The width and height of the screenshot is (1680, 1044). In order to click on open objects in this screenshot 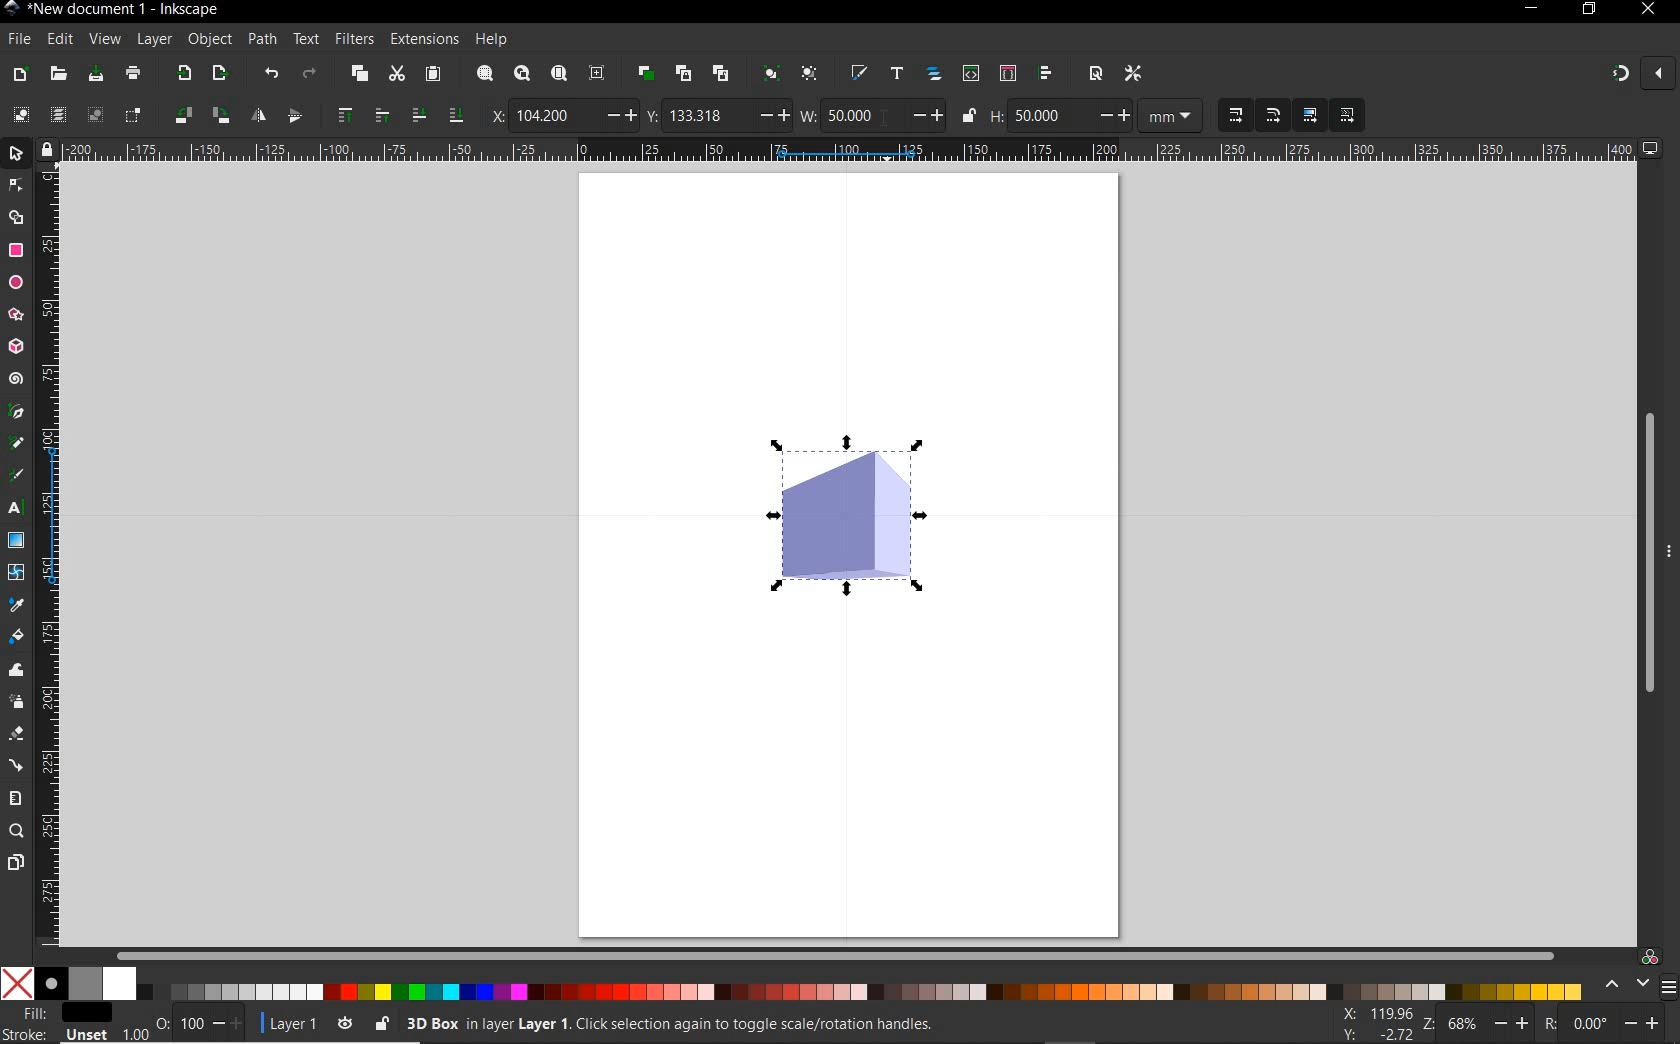, I will do `click(935, 72)`.